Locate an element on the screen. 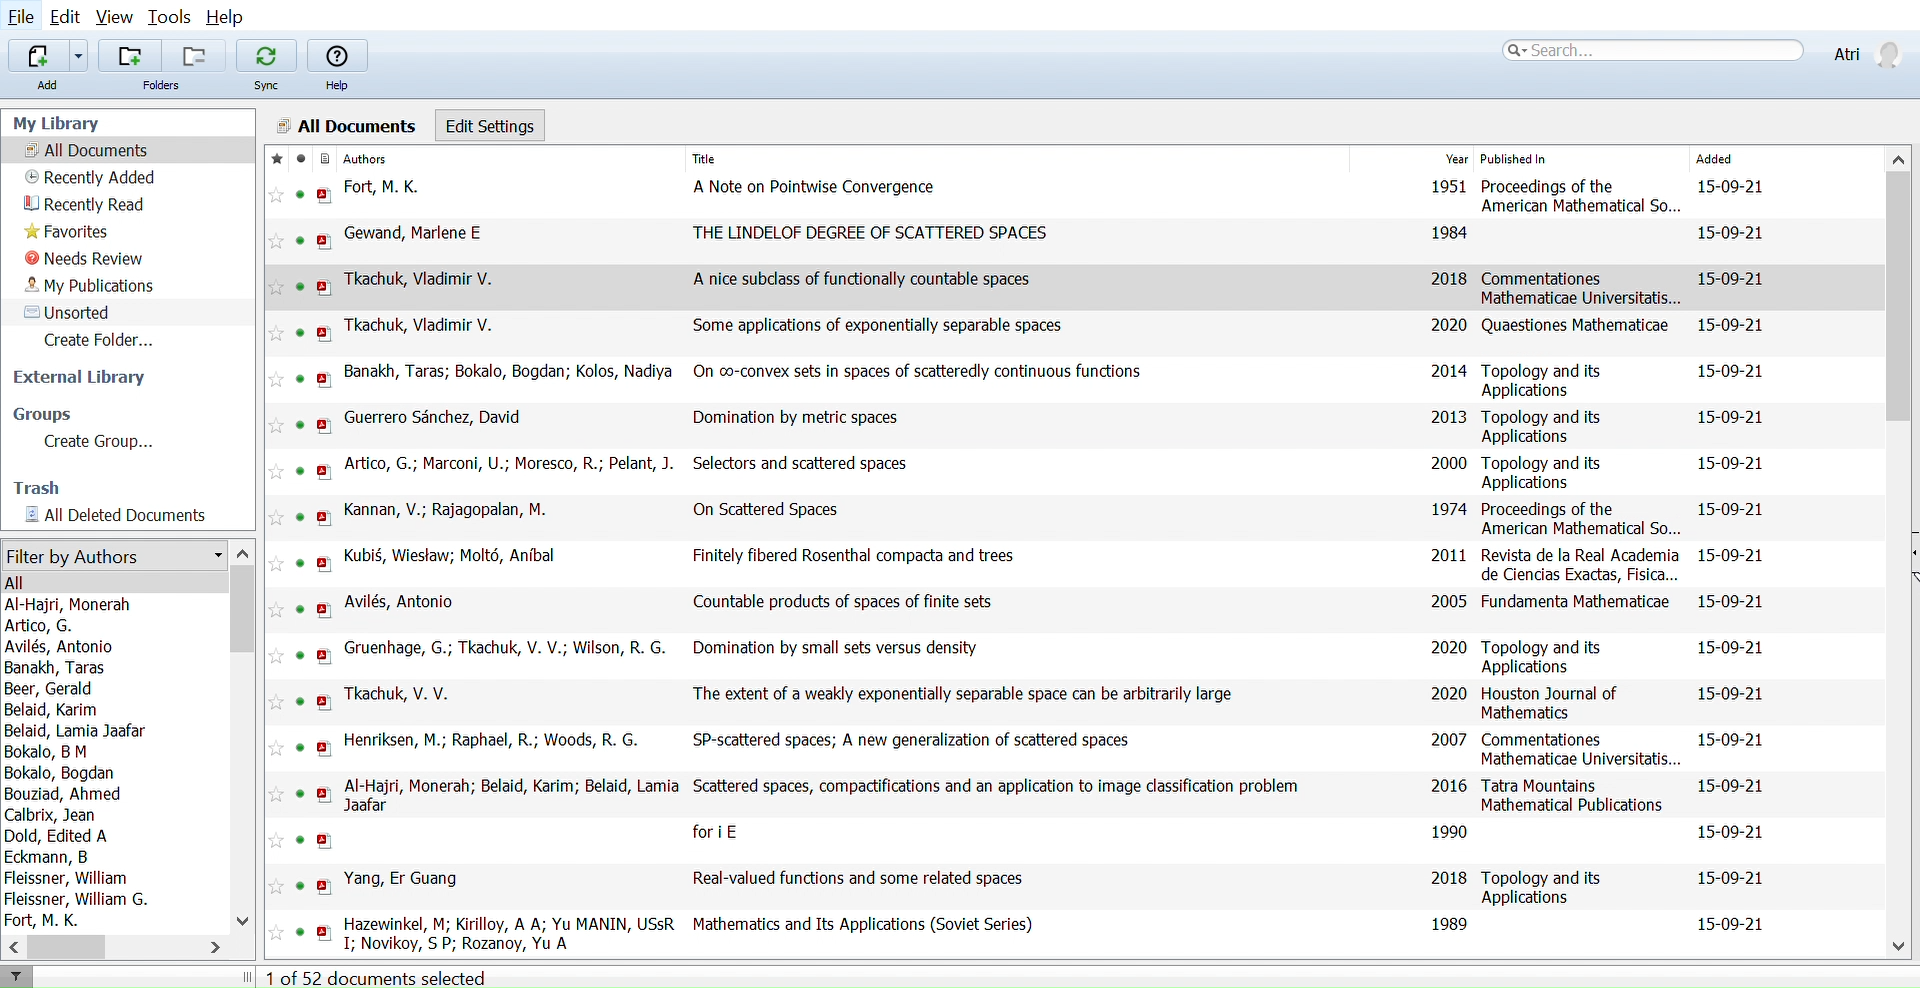  1984 is located at coordinates (1449, 233).